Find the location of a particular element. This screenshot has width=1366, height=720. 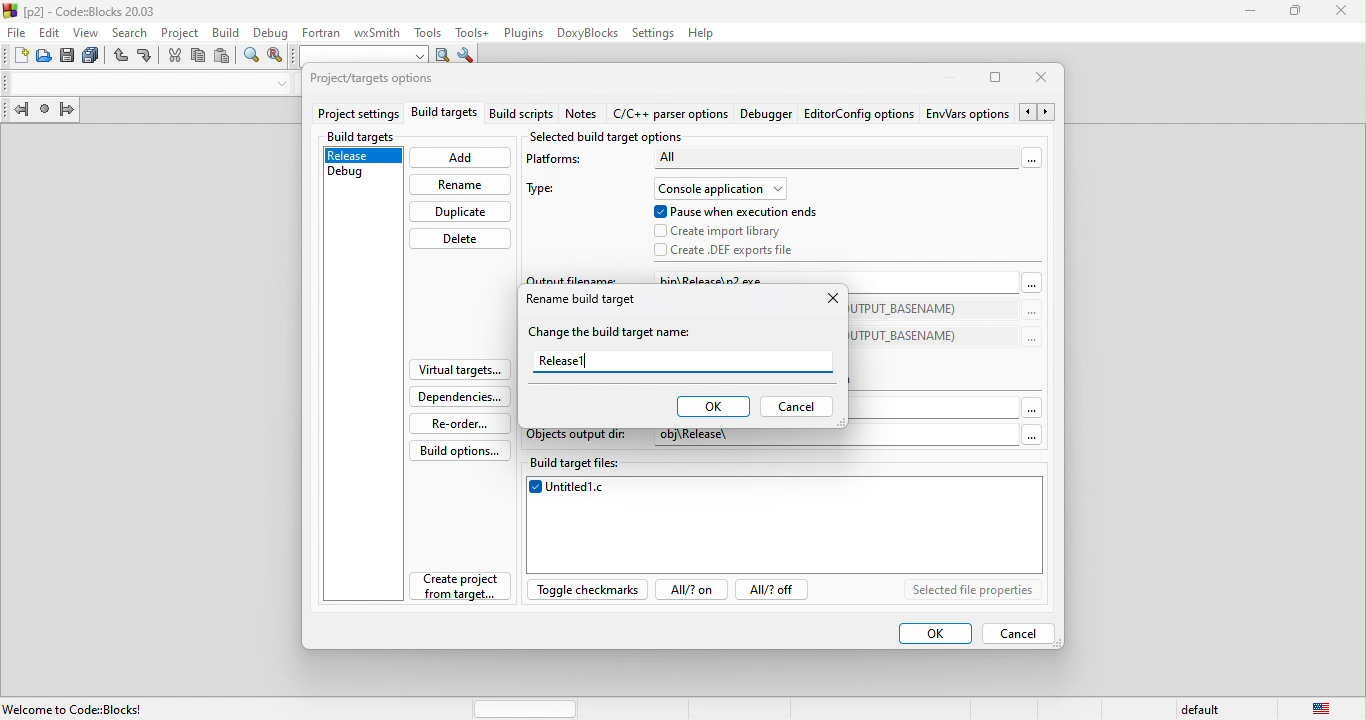

find is located at coordinates (252, 58).